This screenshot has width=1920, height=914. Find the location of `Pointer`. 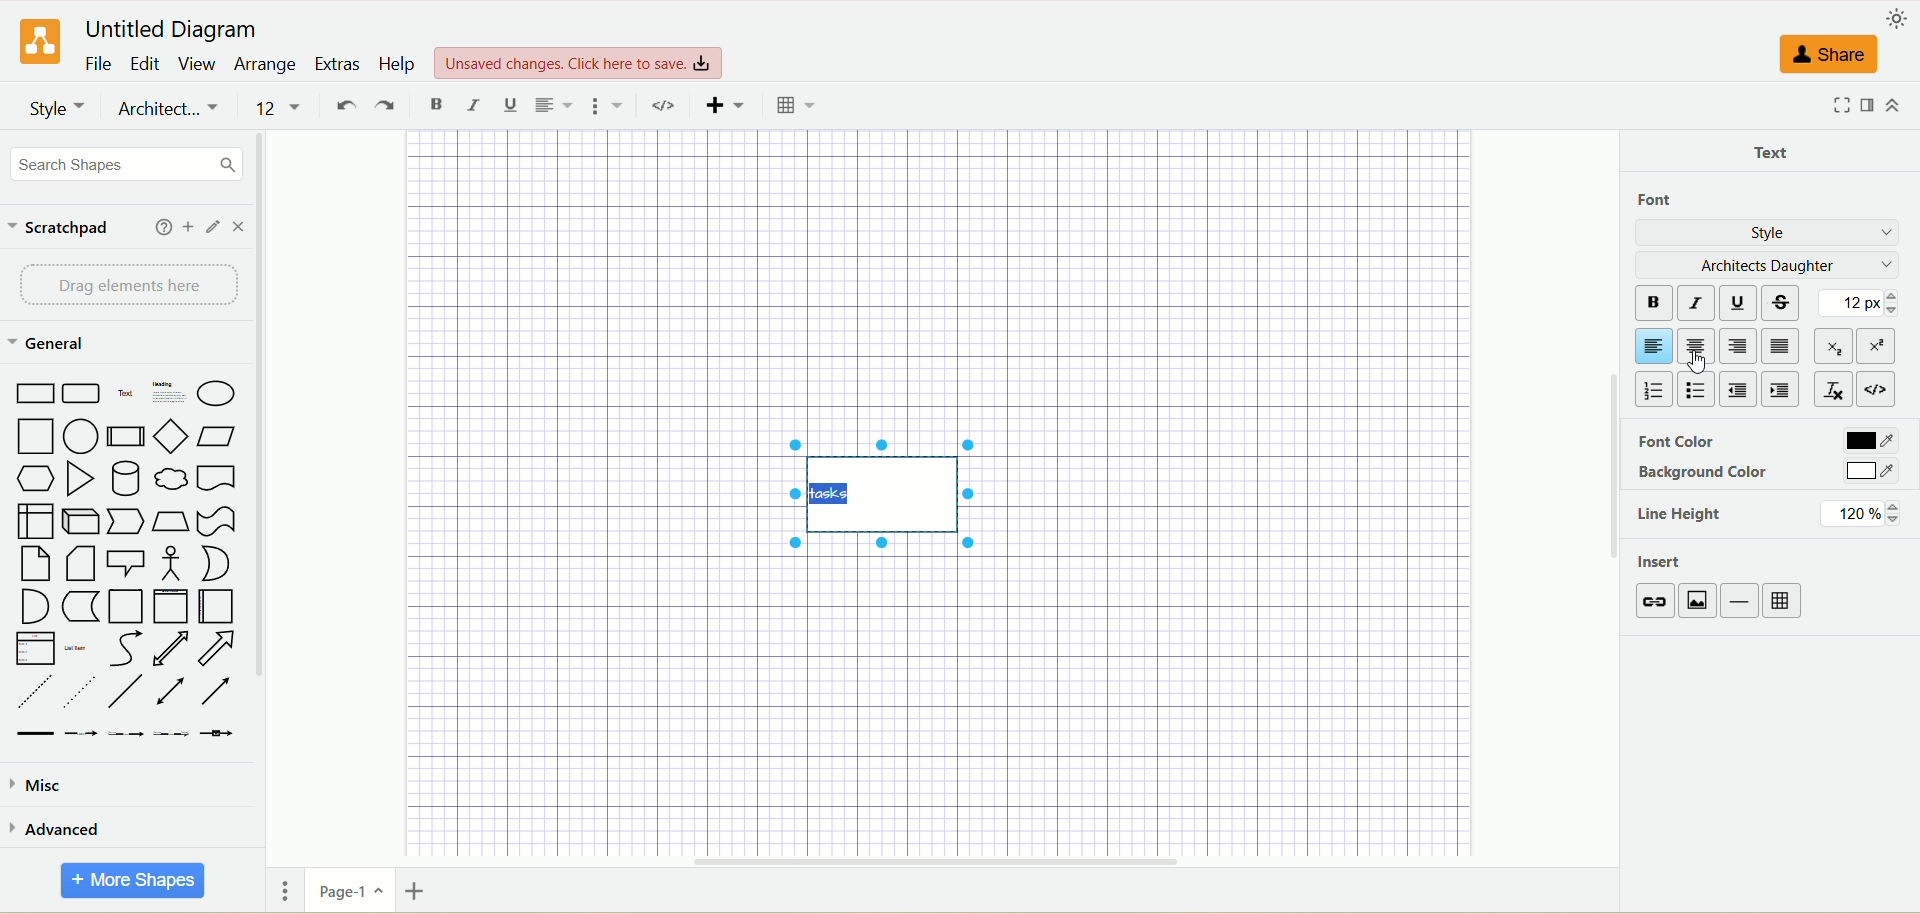

Pointer is located at coordinates (128, 523).